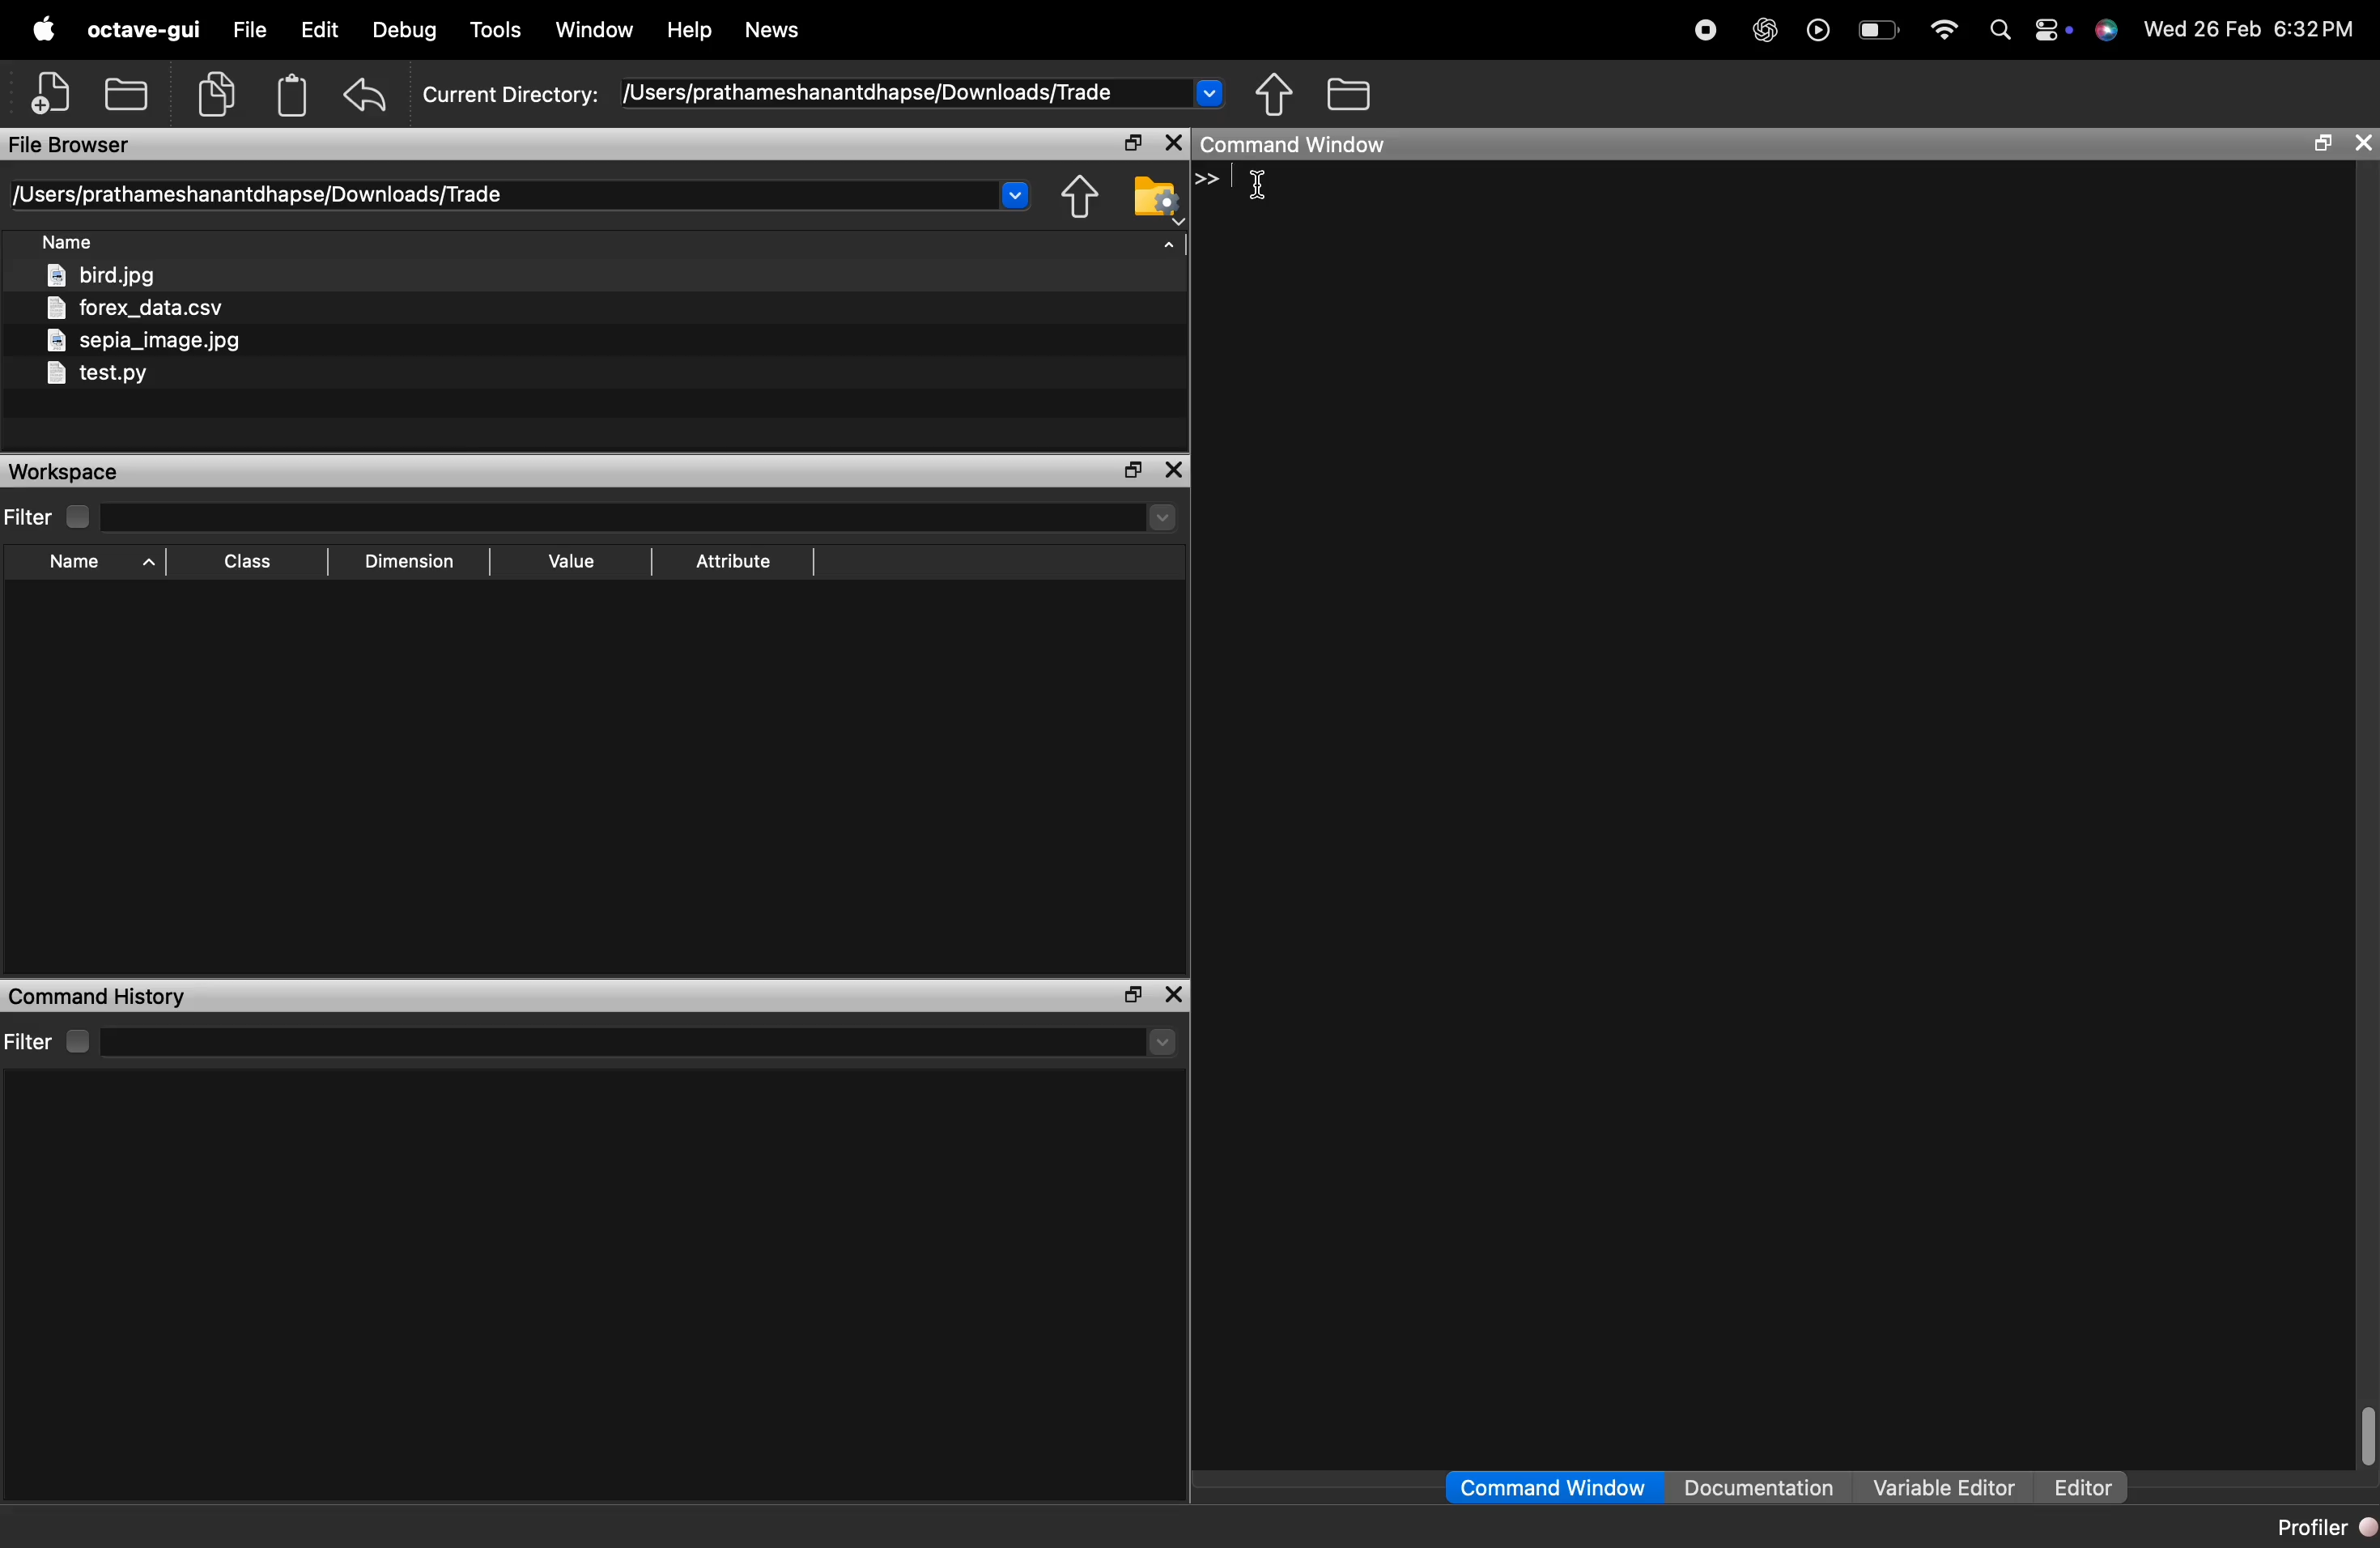  I want to click on maximize, so click(1132, 469).